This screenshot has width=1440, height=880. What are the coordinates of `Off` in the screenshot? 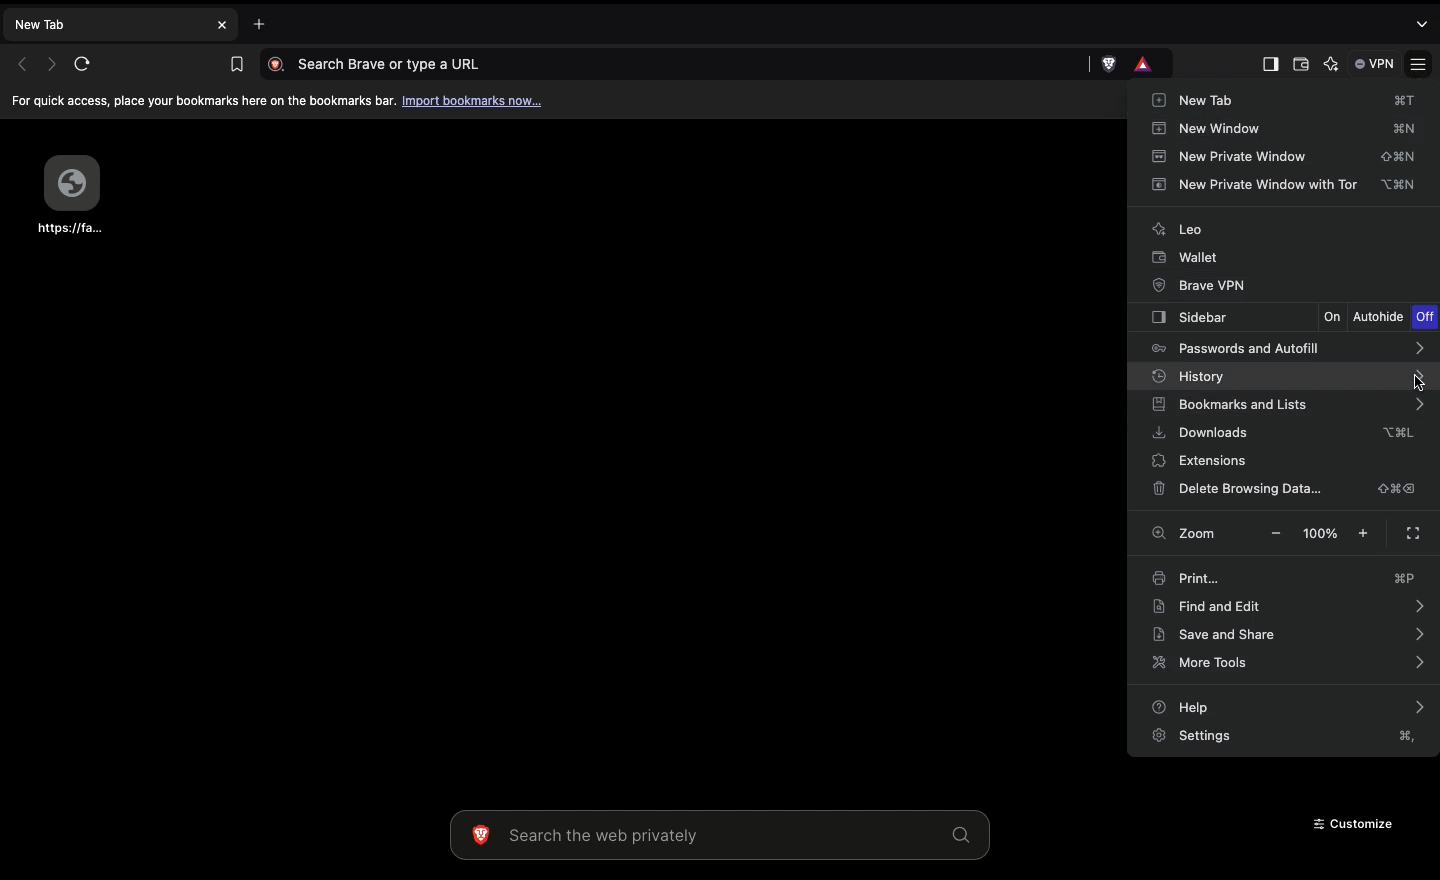 It's located at (1425, 316).